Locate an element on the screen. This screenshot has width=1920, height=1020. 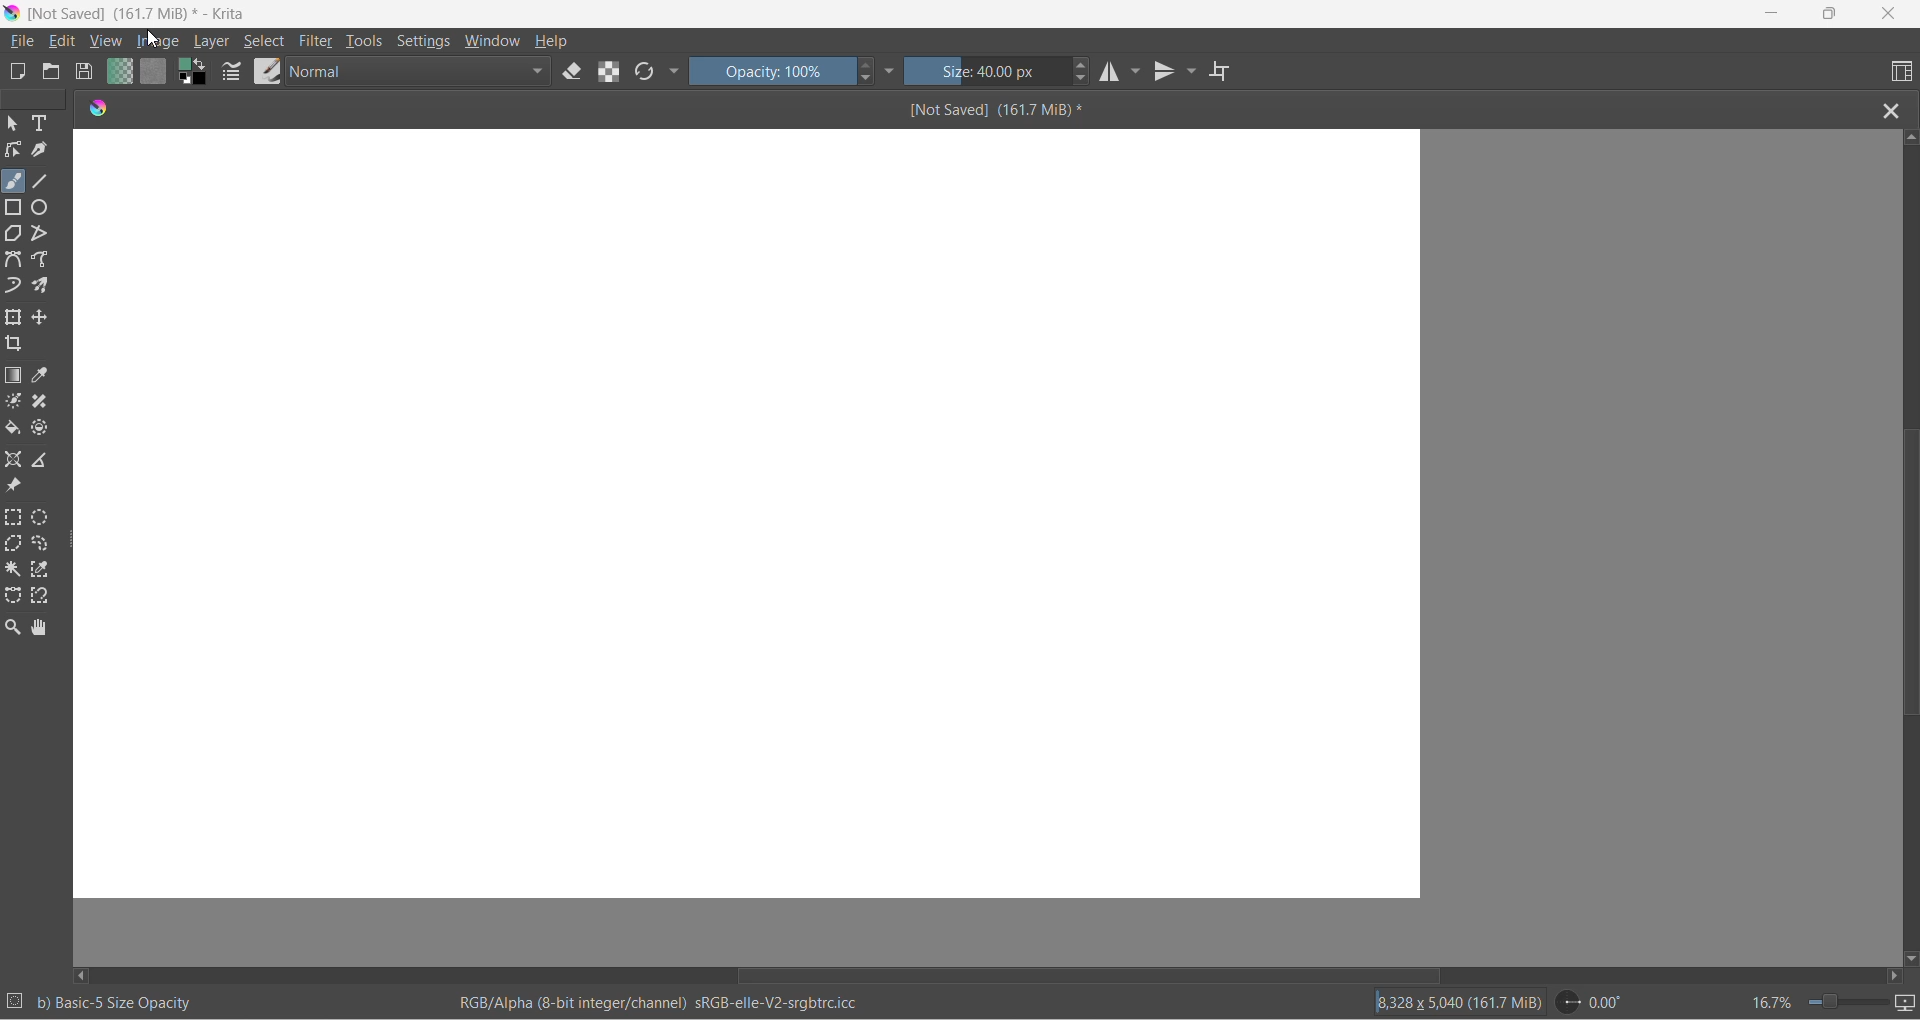
set eraser tool is located at coordinates (573, 71).